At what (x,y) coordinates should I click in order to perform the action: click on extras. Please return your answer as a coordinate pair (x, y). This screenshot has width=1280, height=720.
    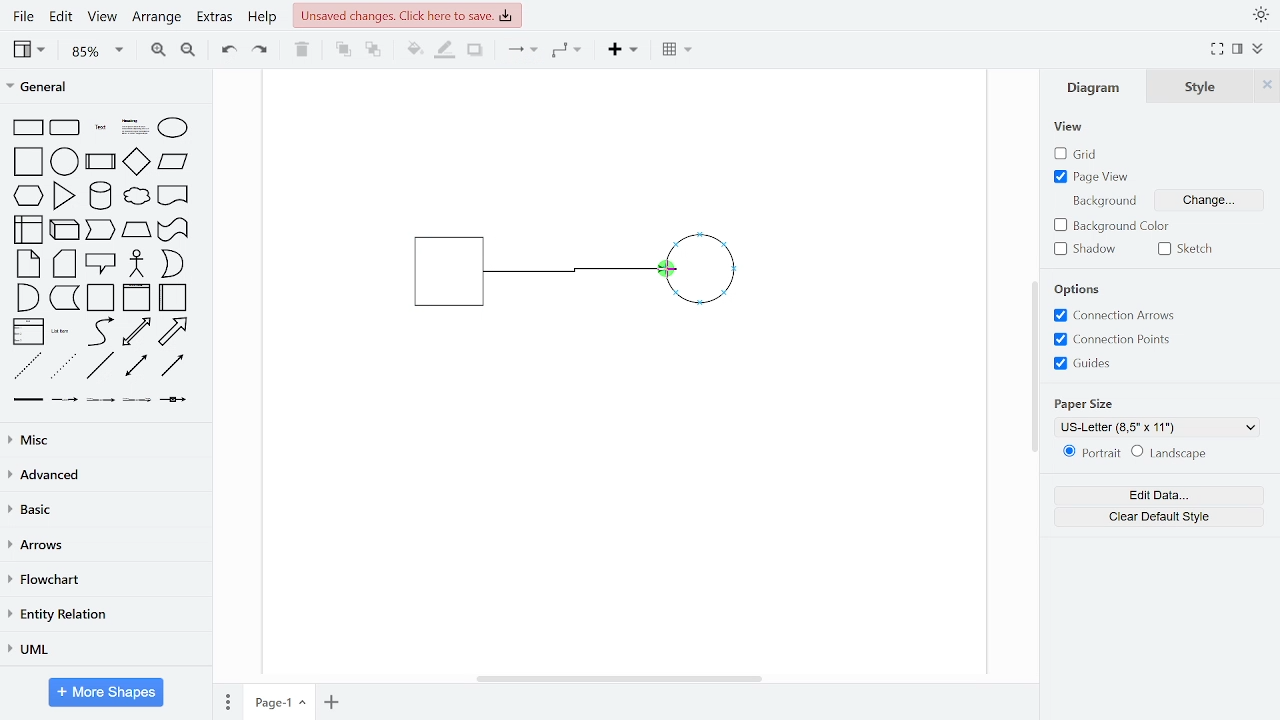
    Looking at the image, I should click on (214, 17).